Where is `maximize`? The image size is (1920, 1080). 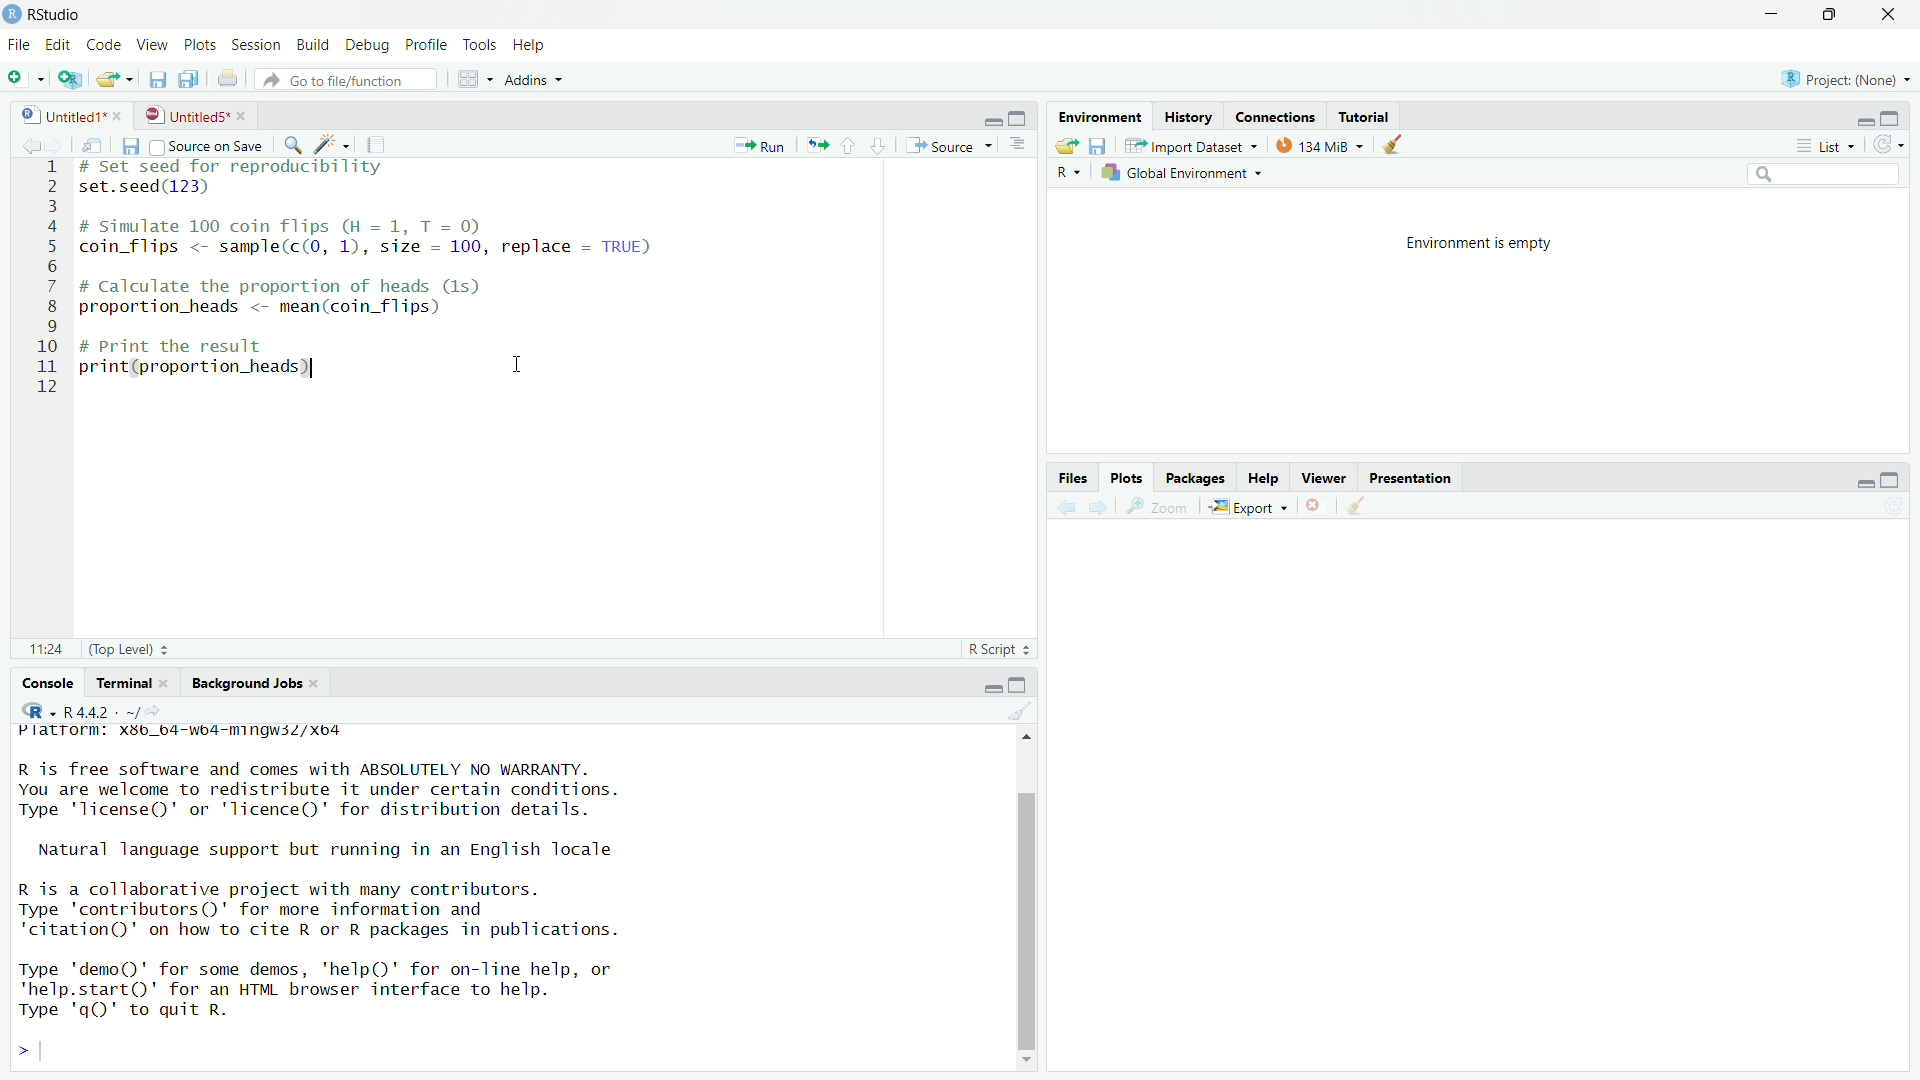 maximize is located at coordinates (1022, 117).